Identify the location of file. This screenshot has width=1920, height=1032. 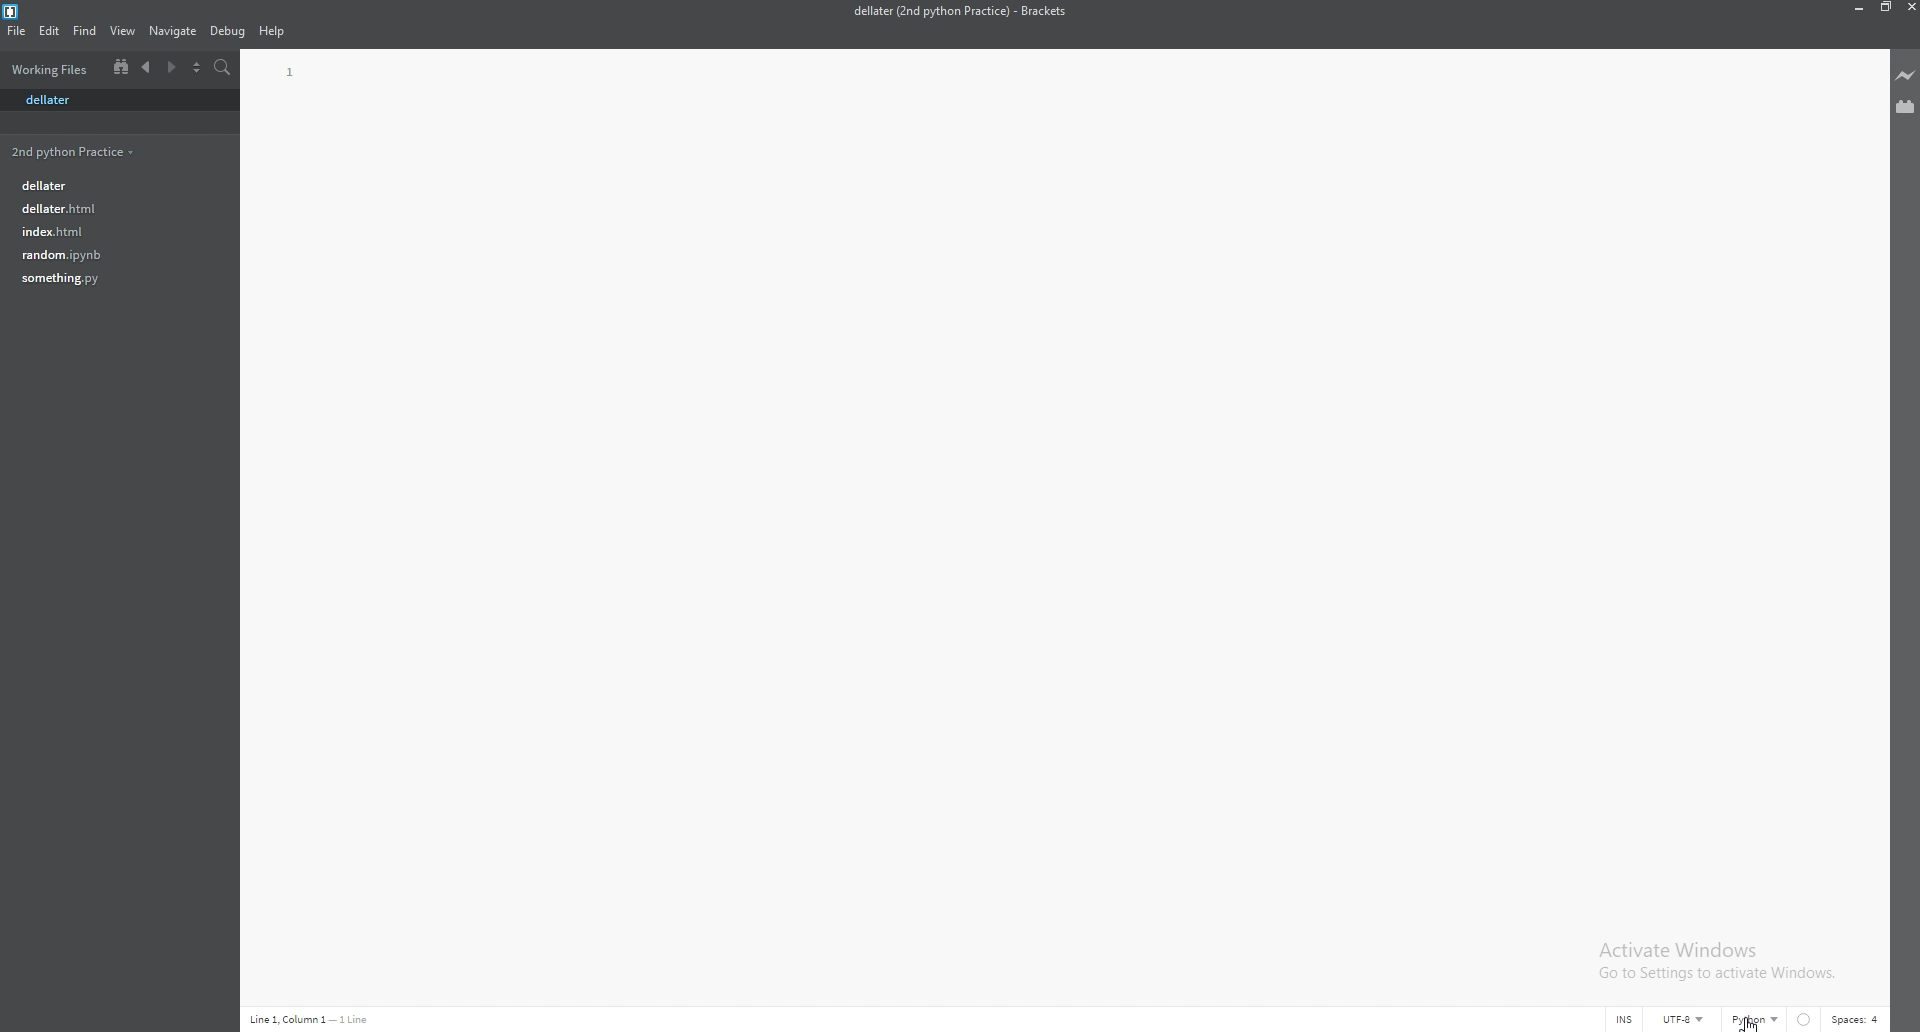
(16, 30).